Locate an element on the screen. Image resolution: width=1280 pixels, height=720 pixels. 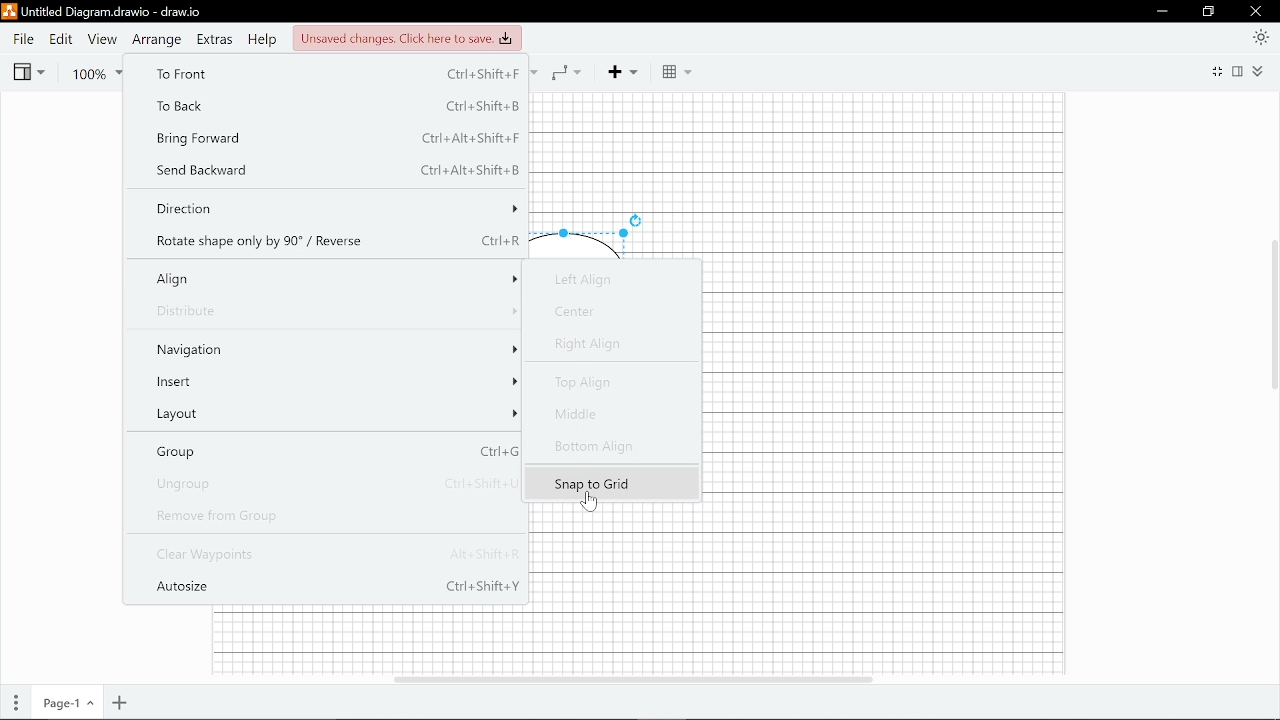
Zoom is located at coordinates (90, 73).